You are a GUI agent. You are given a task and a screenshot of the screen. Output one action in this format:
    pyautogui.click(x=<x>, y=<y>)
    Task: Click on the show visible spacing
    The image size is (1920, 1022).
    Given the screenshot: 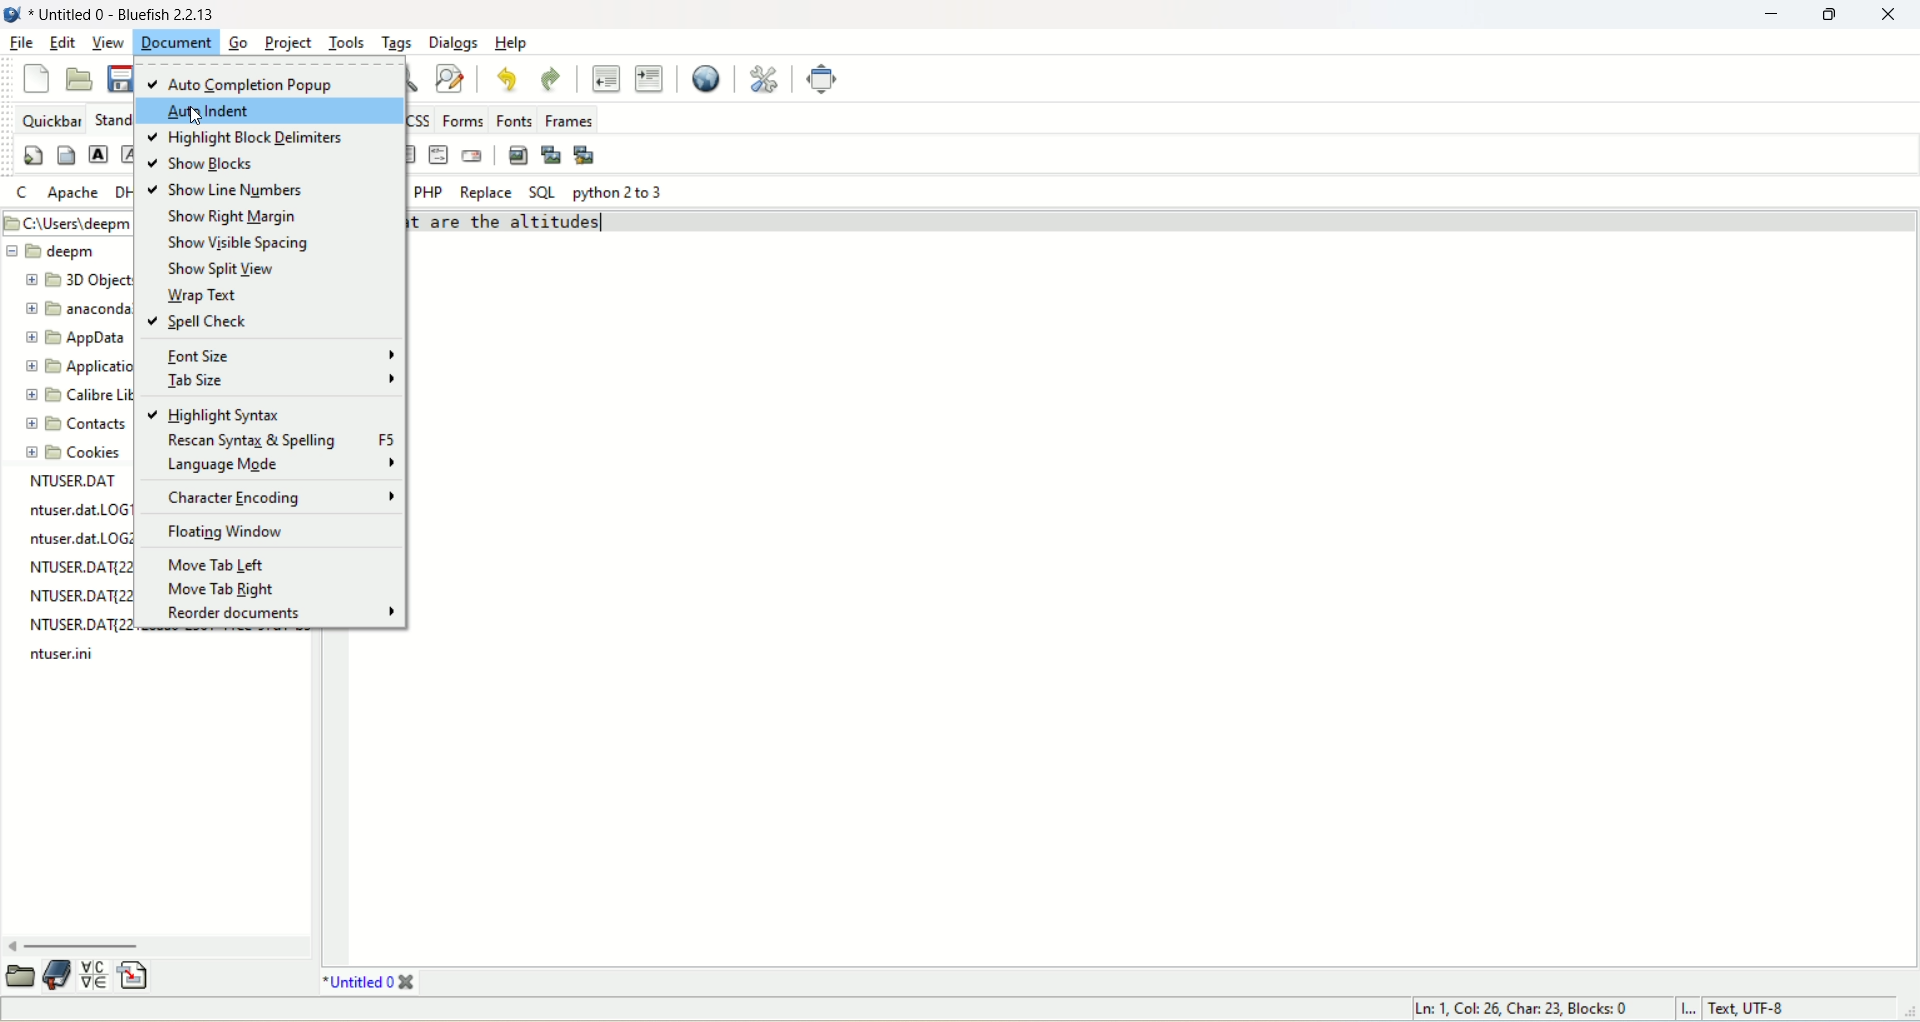 What is the action you would take?
    pyautogui.click(x=239, y=245)
    